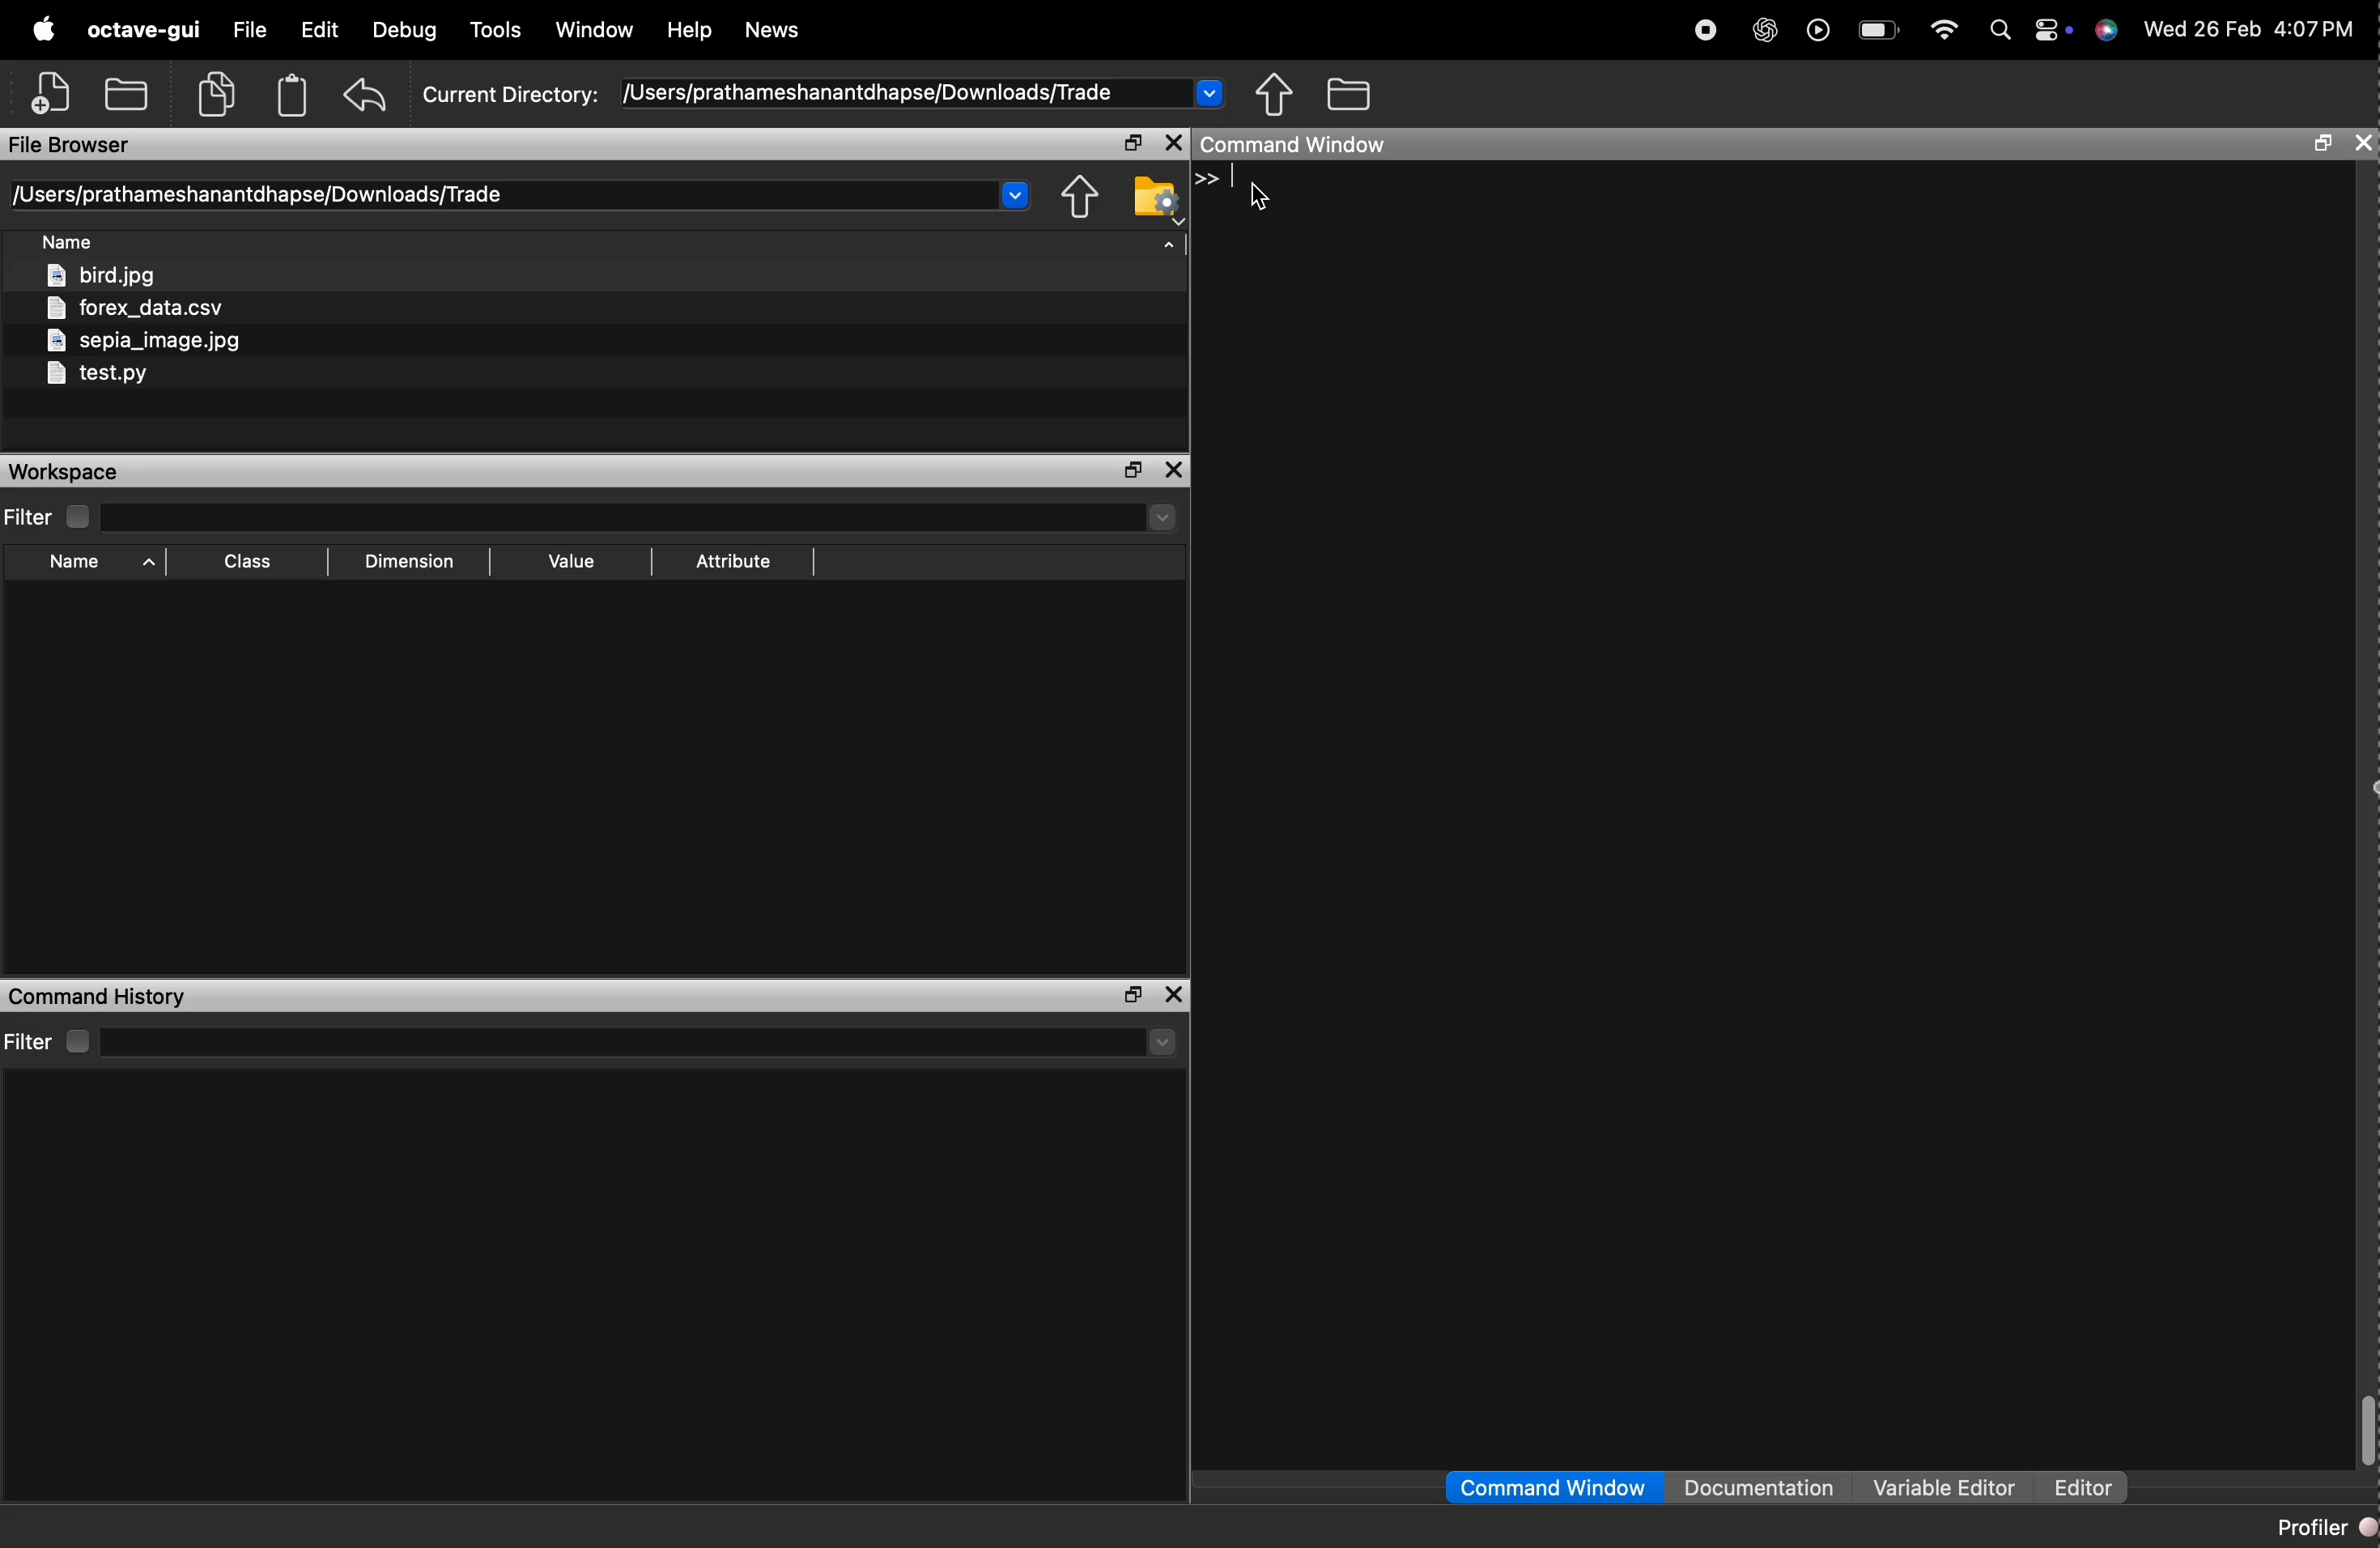  Describe the element at coordinates (1948, 1486) in the screenshot. I see `Variable editor` at that location.